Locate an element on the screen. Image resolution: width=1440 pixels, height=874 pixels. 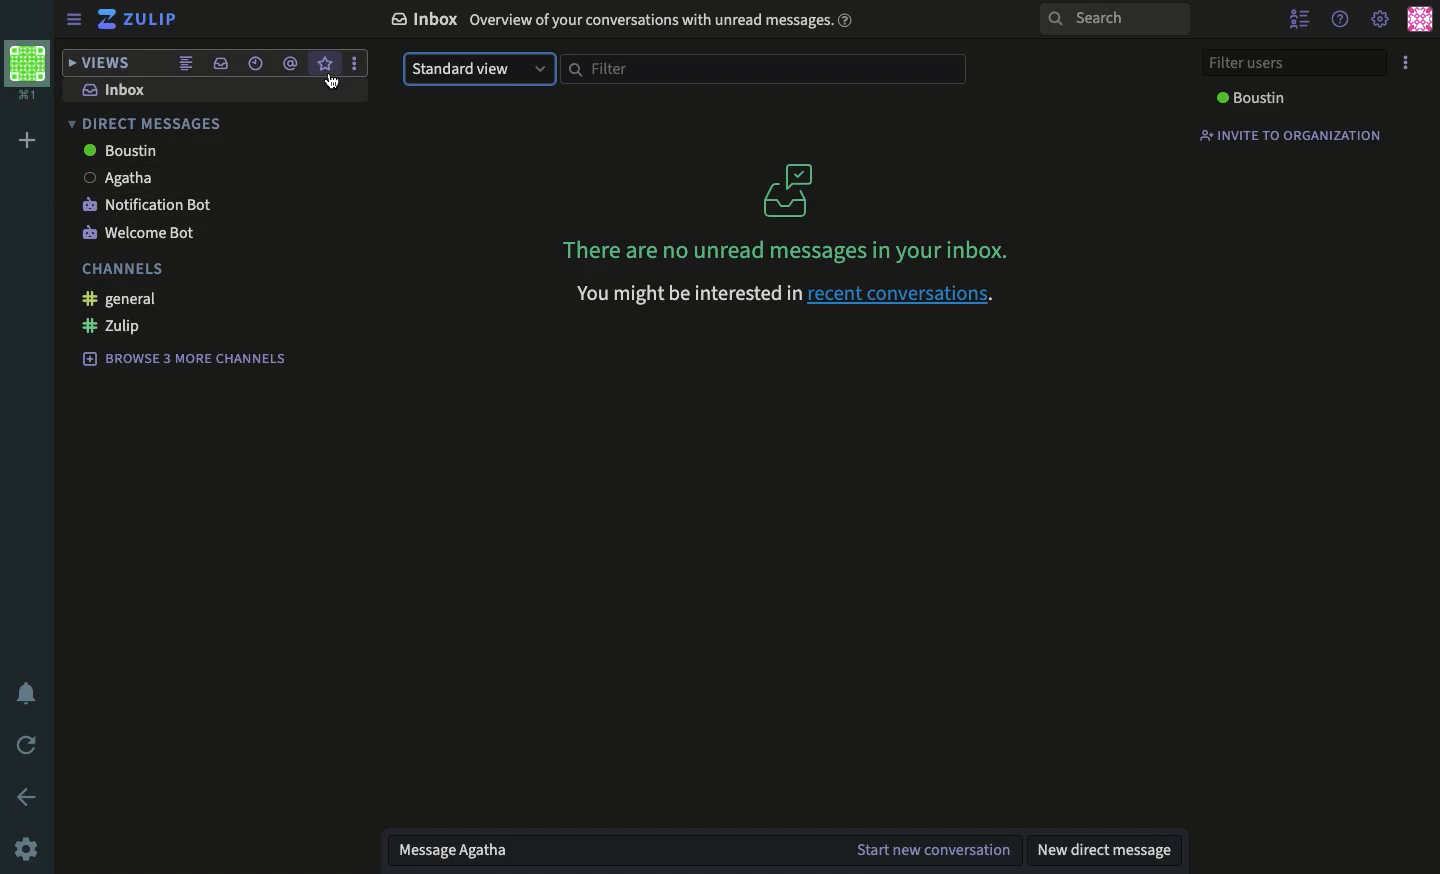
options is located at coordinates (355, 63).